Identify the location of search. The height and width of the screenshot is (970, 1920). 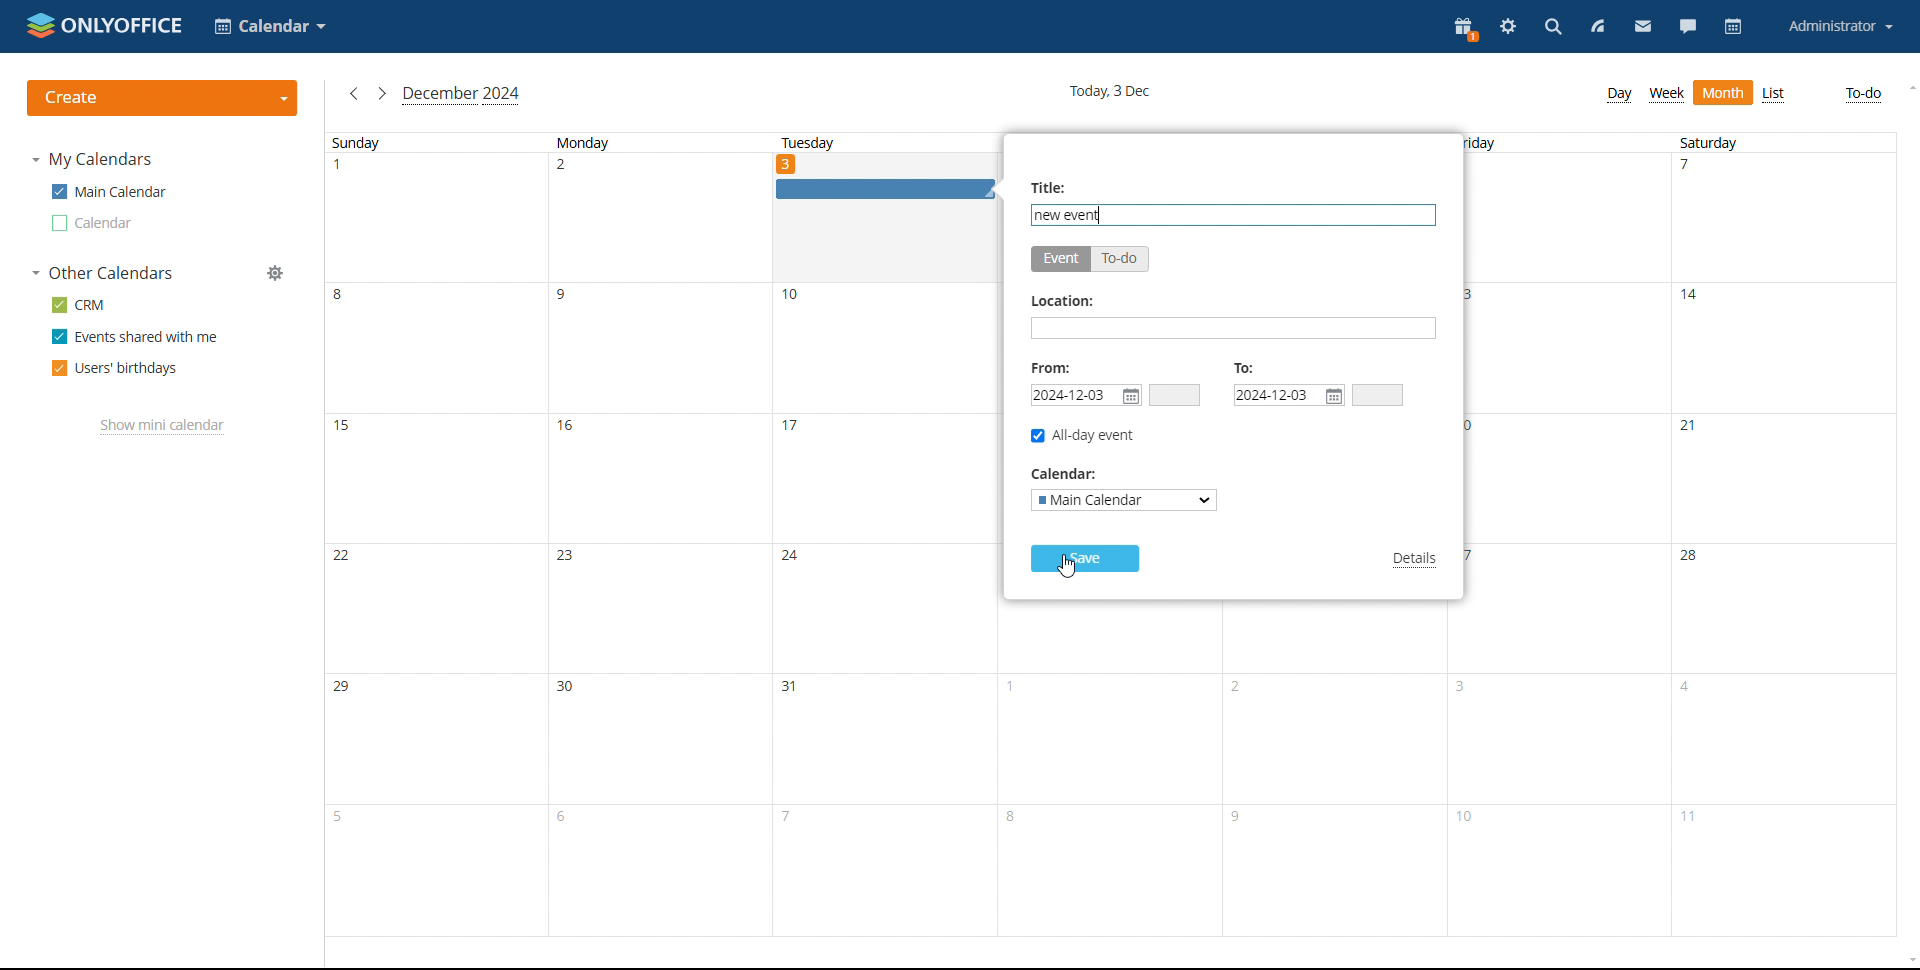
(1553, 27).